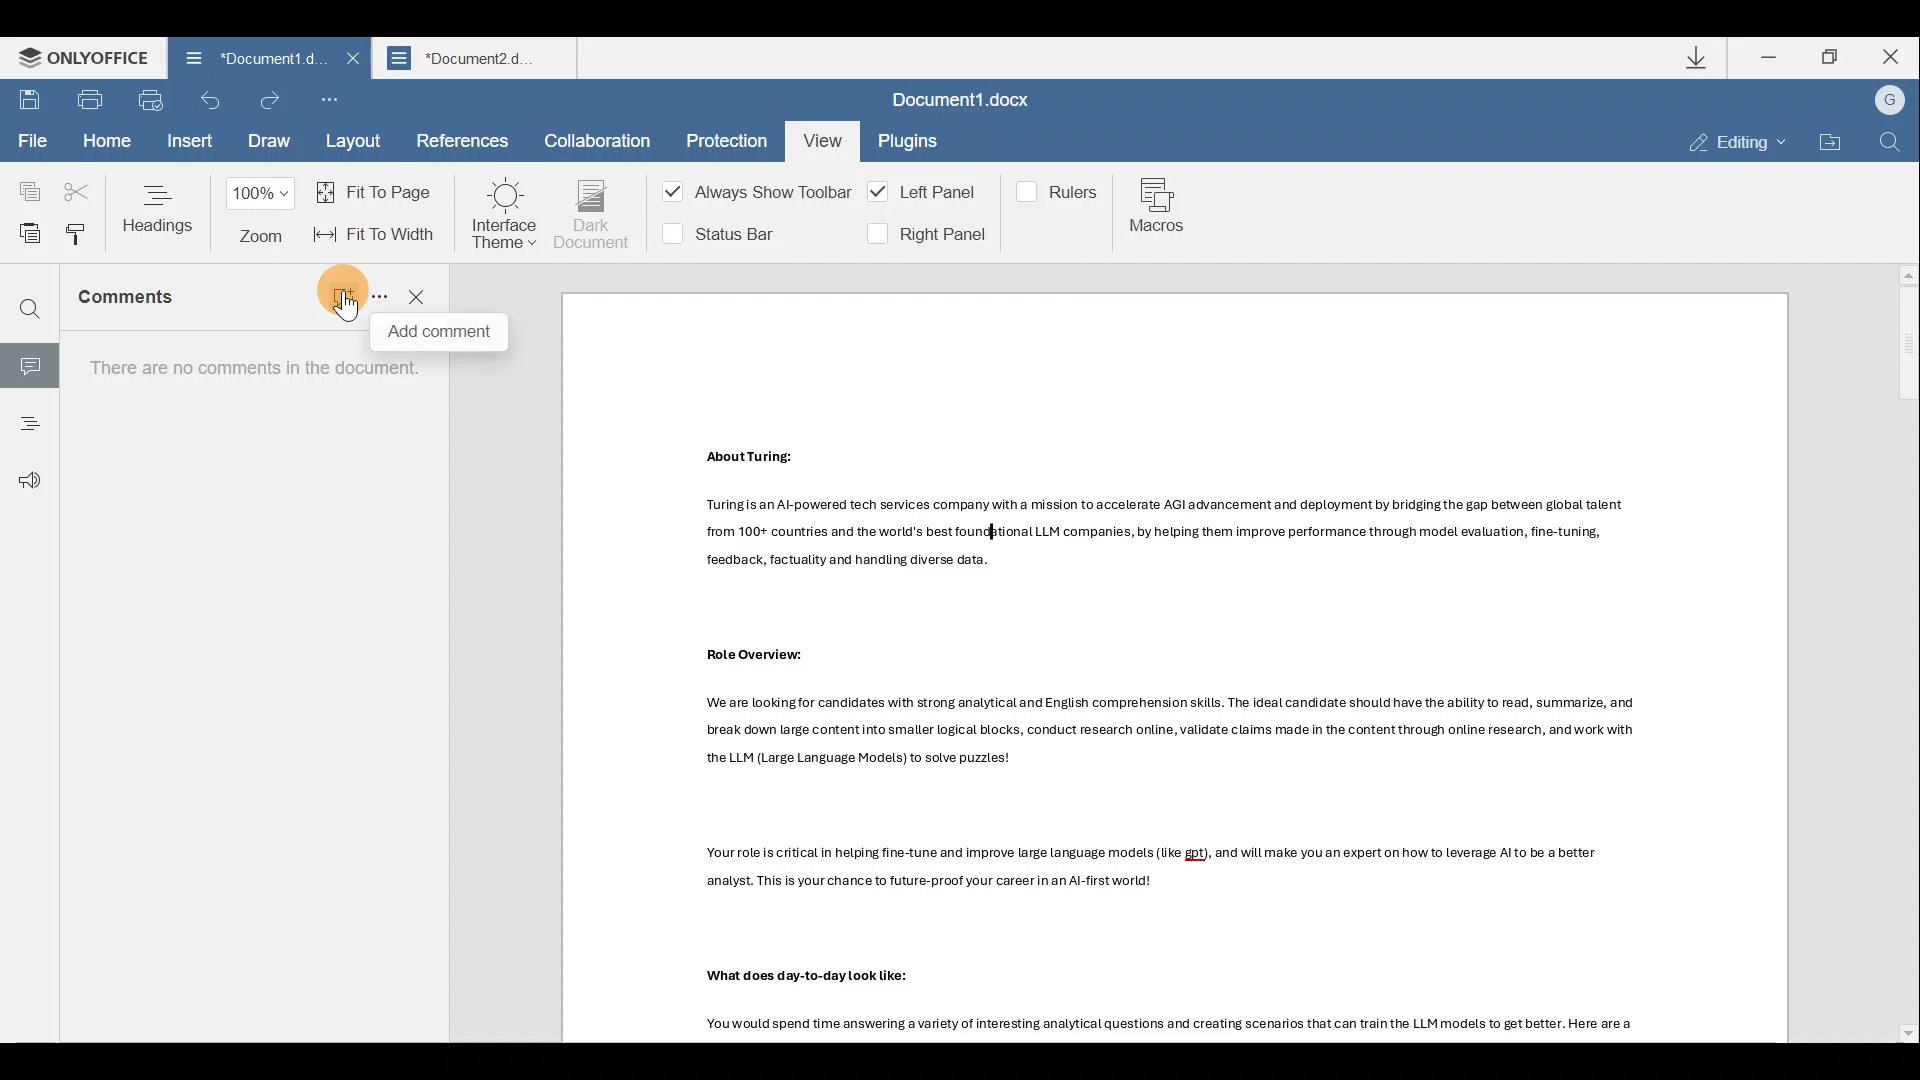 The width and height of the screenshot is (1920, 1080). What do you see at coordinates (820, 137) in the screenshot?
I see `View` at bounding box center [820, 137].